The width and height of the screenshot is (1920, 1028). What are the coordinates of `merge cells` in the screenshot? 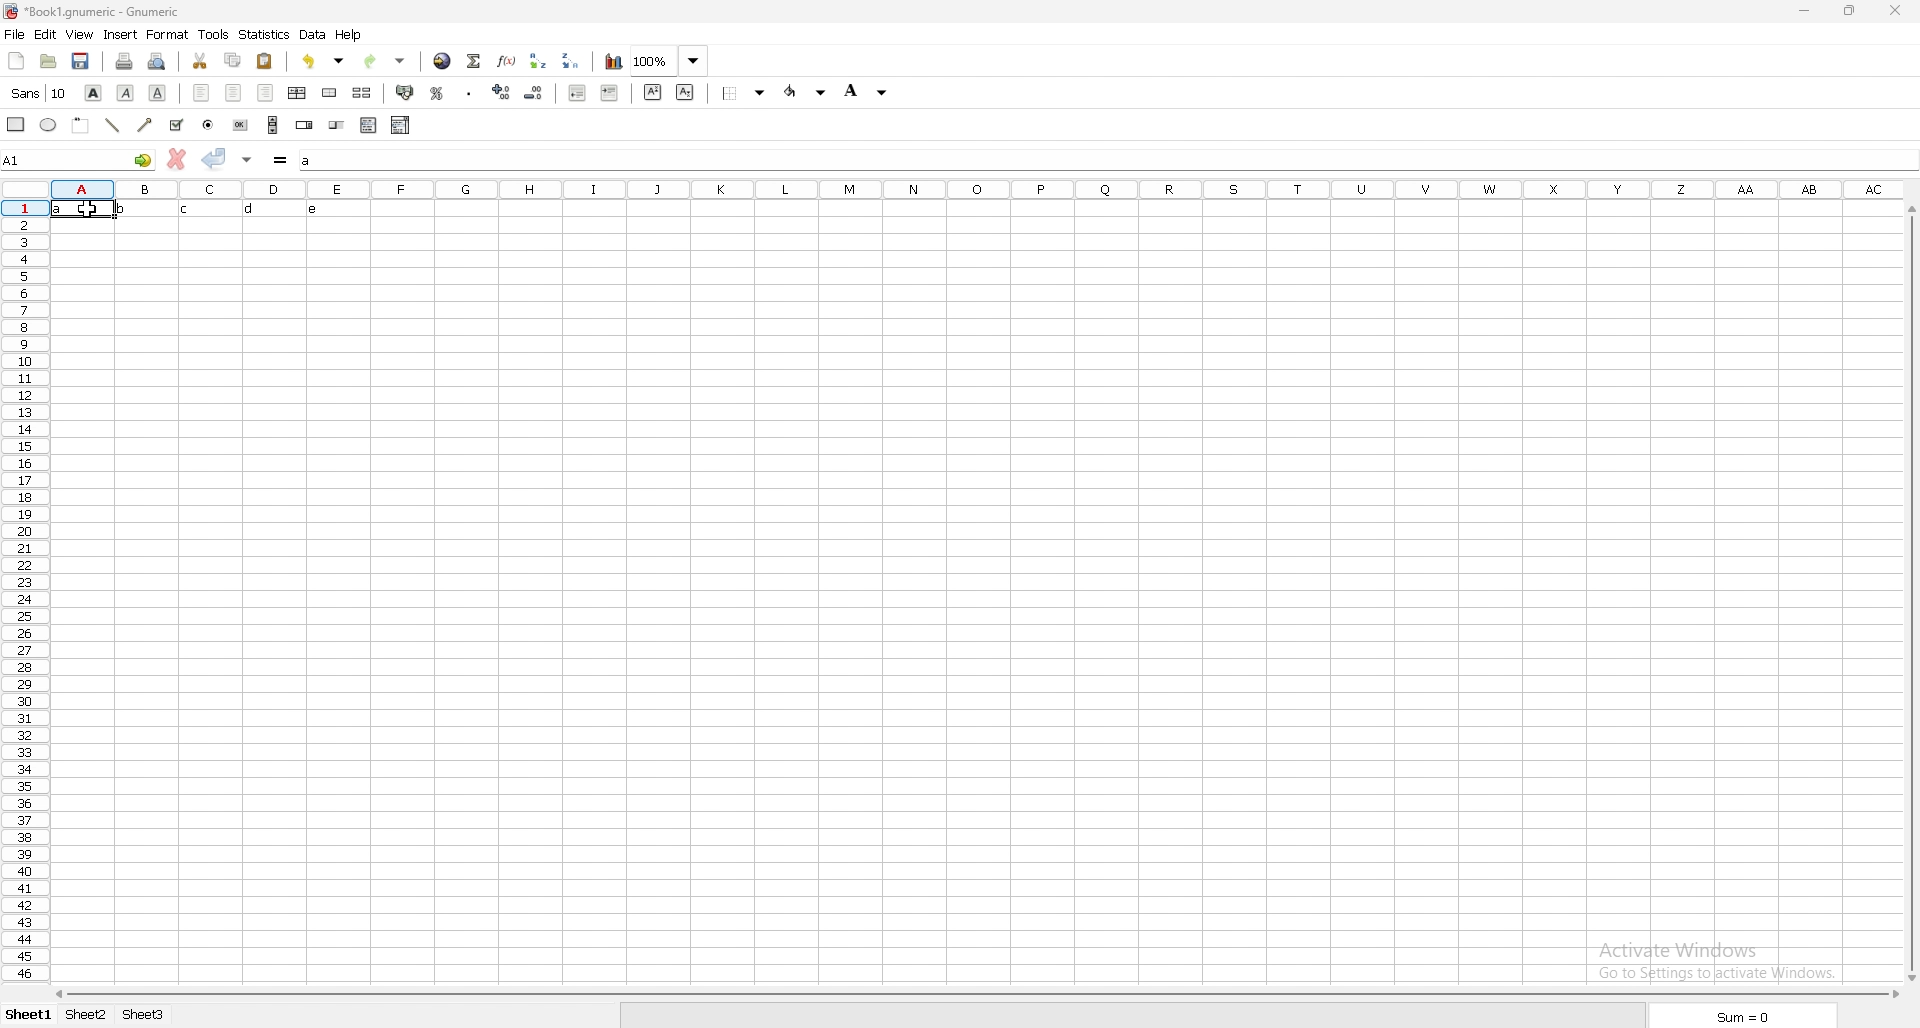 It's located at (329, 92).